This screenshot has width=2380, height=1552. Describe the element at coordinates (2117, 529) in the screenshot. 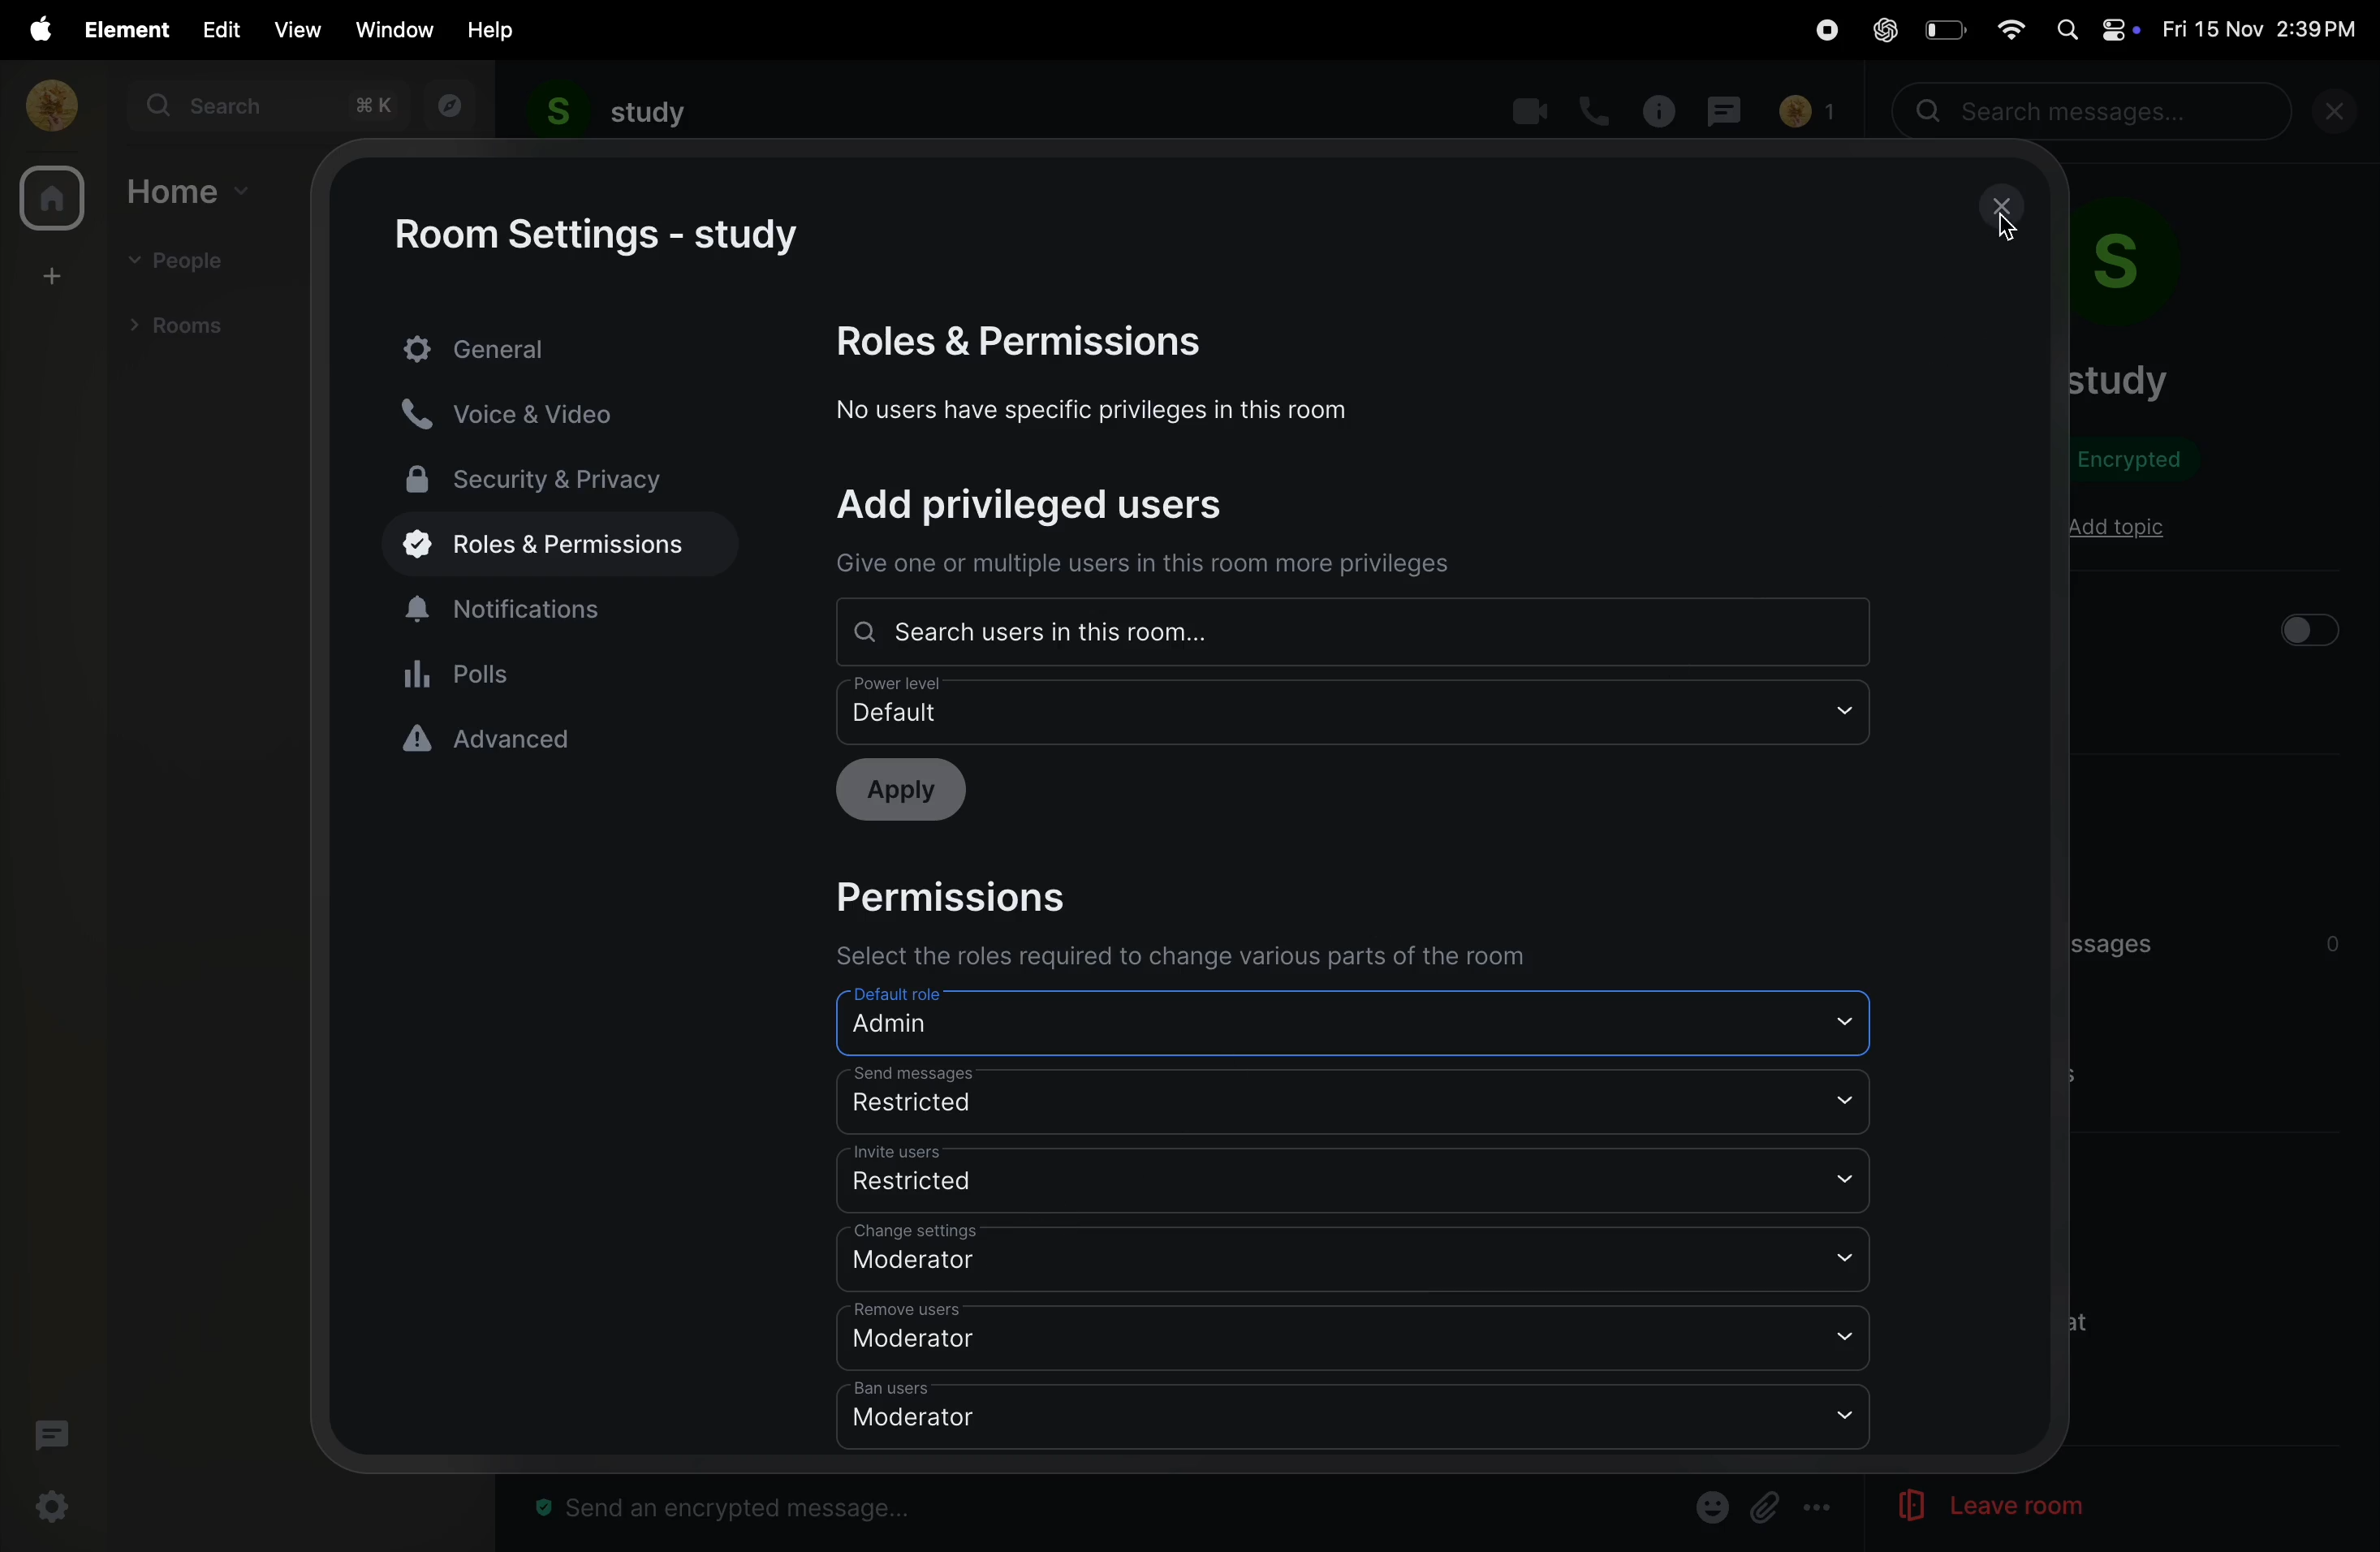

I see `add topic` at that location.